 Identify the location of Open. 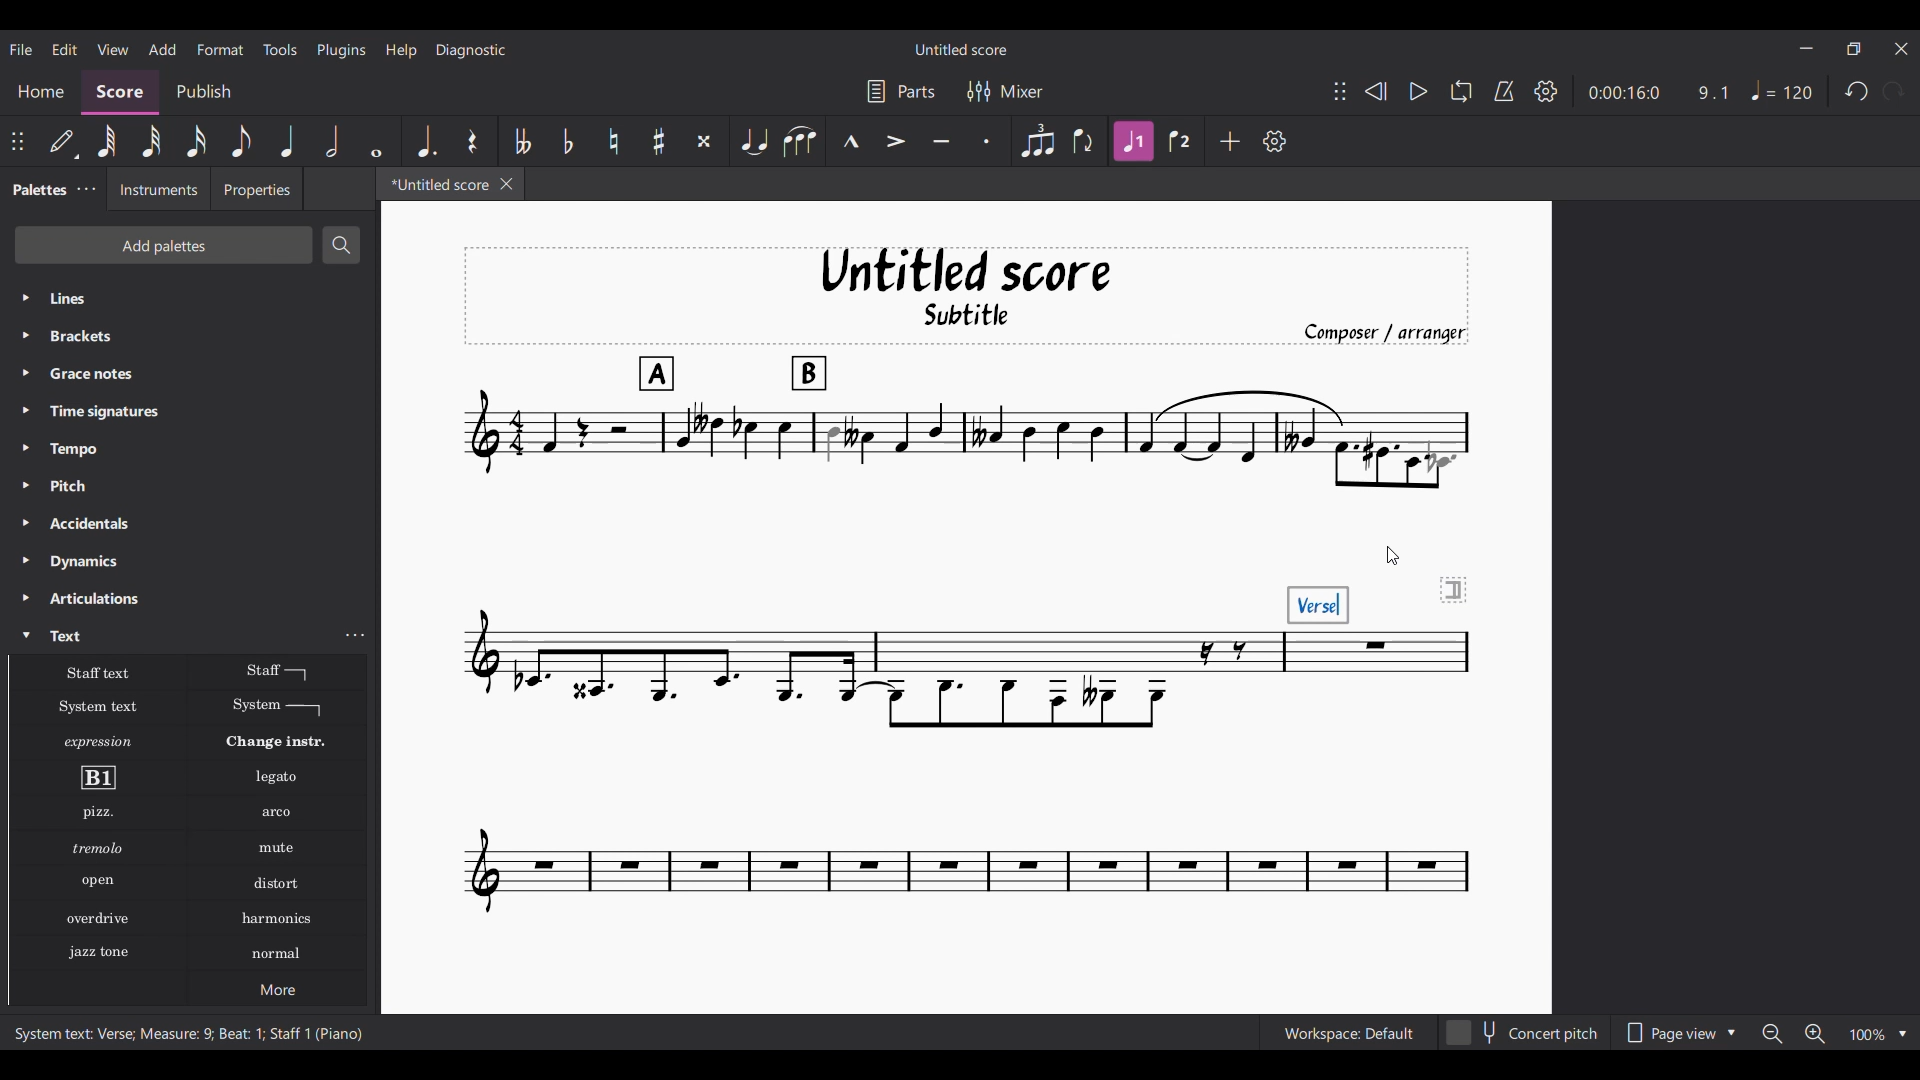
(98, 882).